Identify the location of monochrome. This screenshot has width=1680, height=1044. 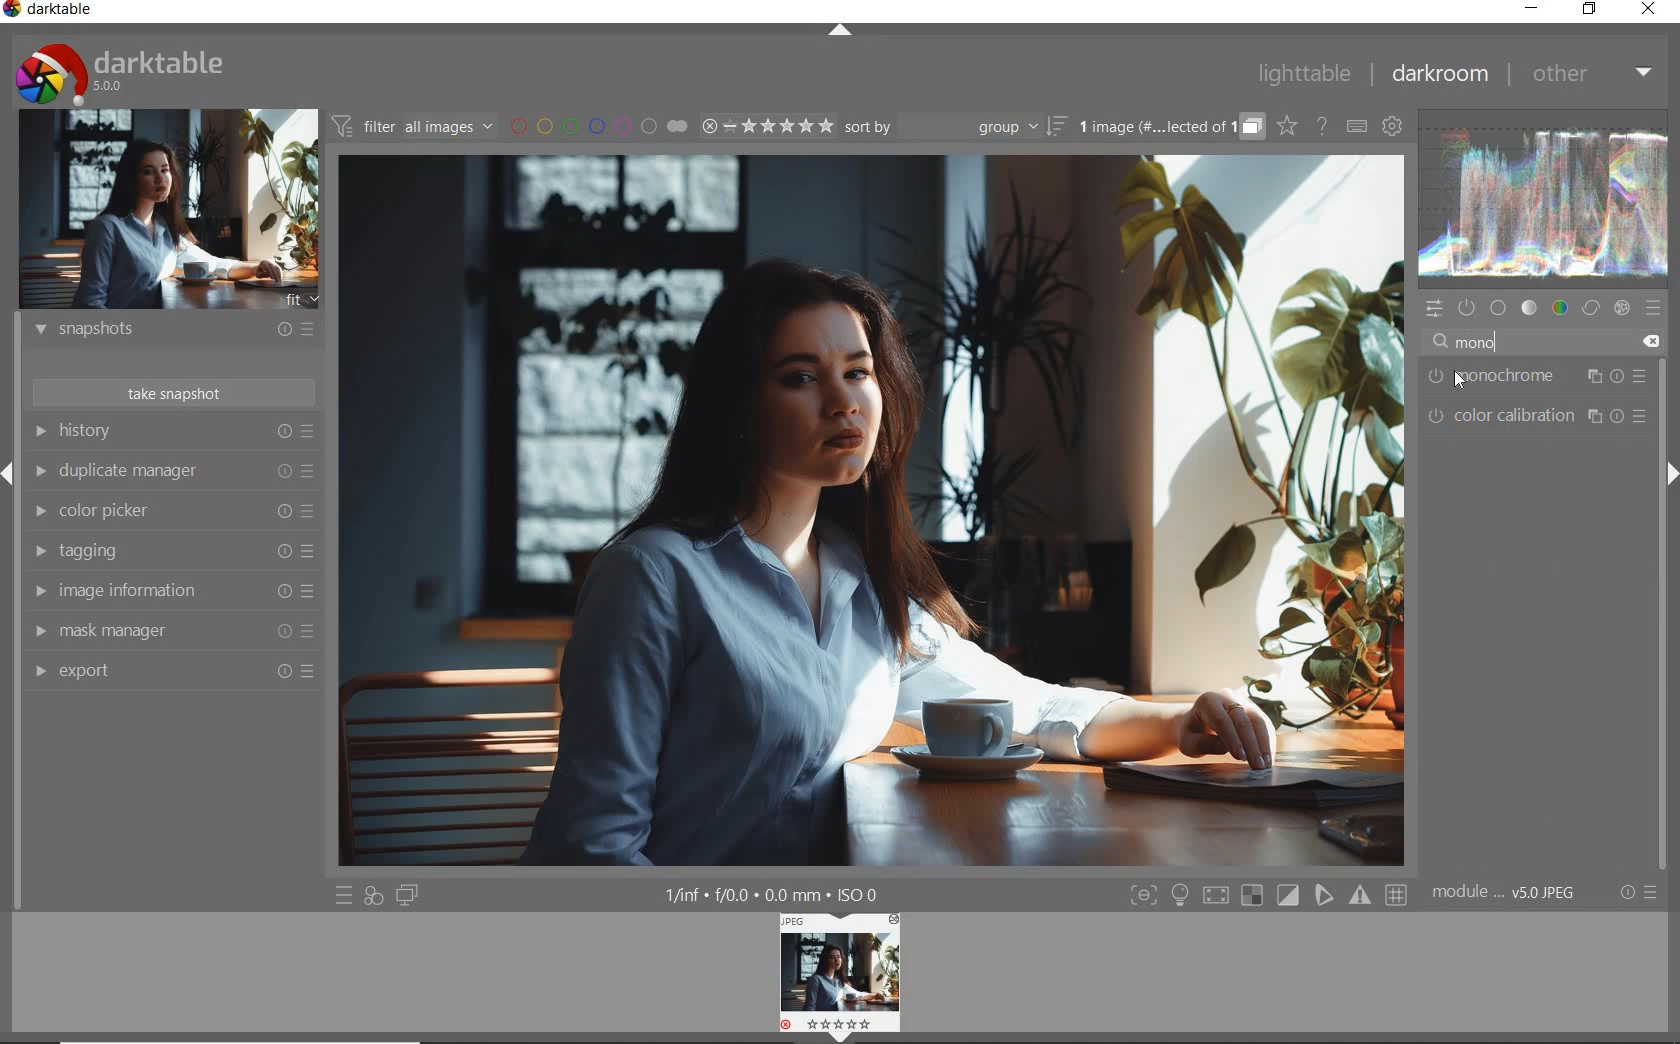
(1535, 376).